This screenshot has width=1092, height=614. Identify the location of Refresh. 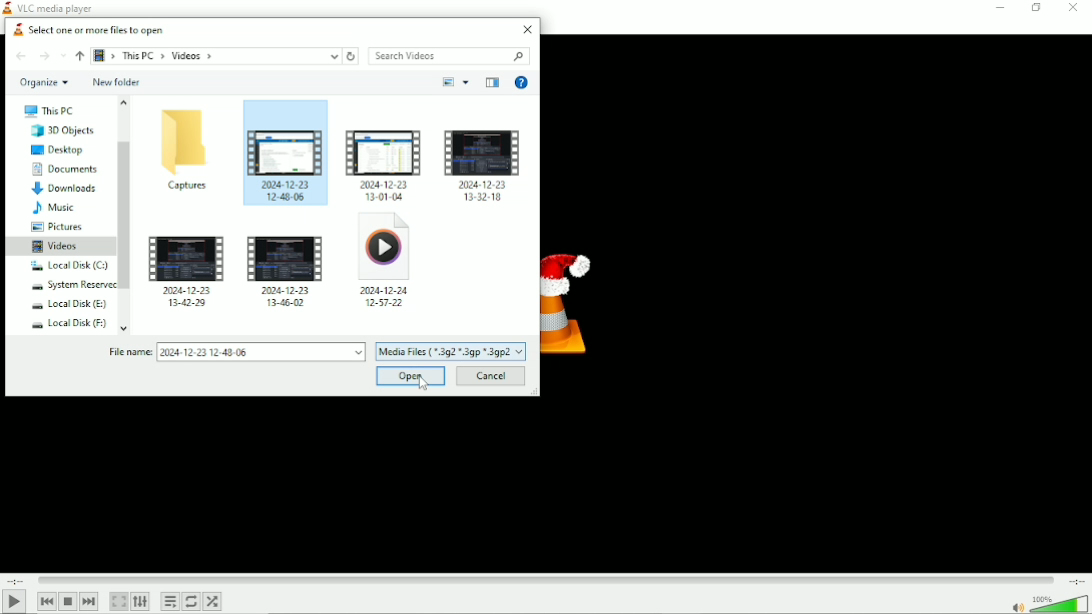
(352, 56).